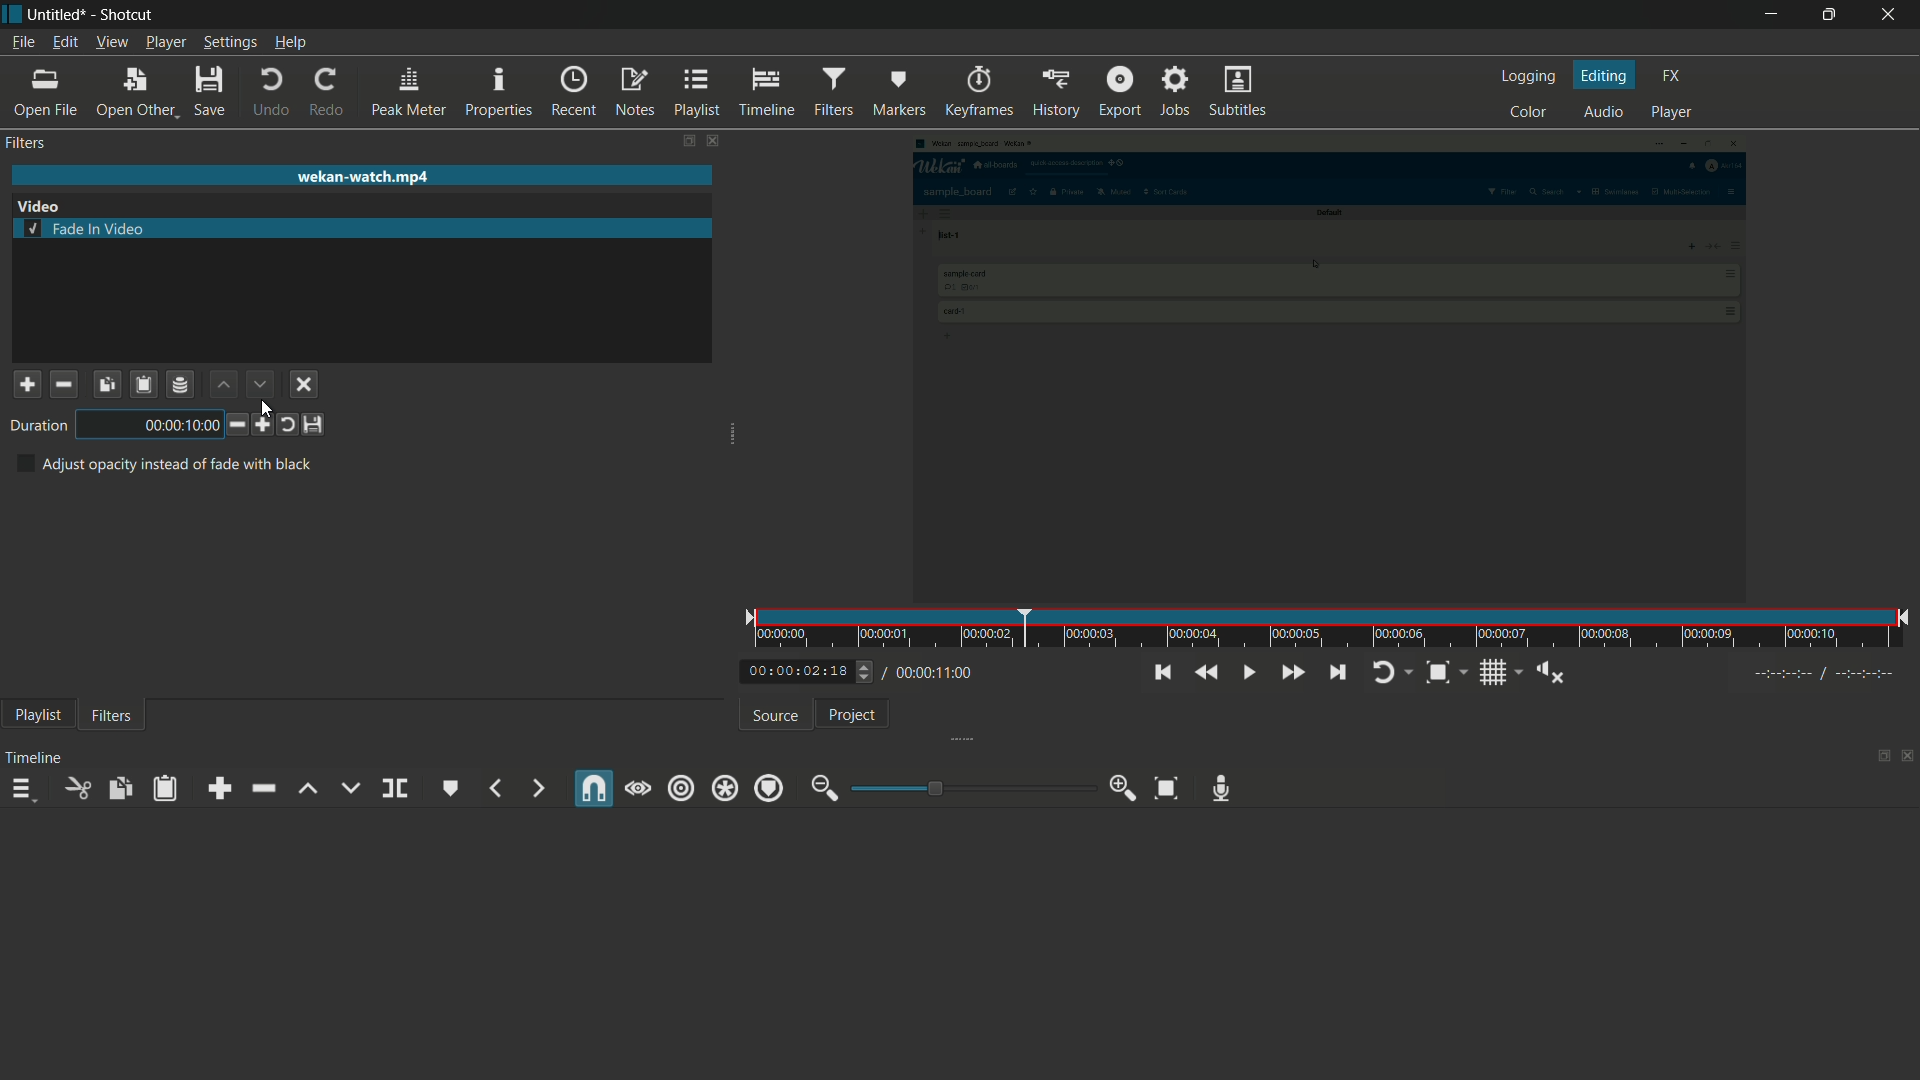 The image size is (1920, 1080). Describe the element at coordinates (119, 788) in the screenshot. I see `copy checked filters` at that location.